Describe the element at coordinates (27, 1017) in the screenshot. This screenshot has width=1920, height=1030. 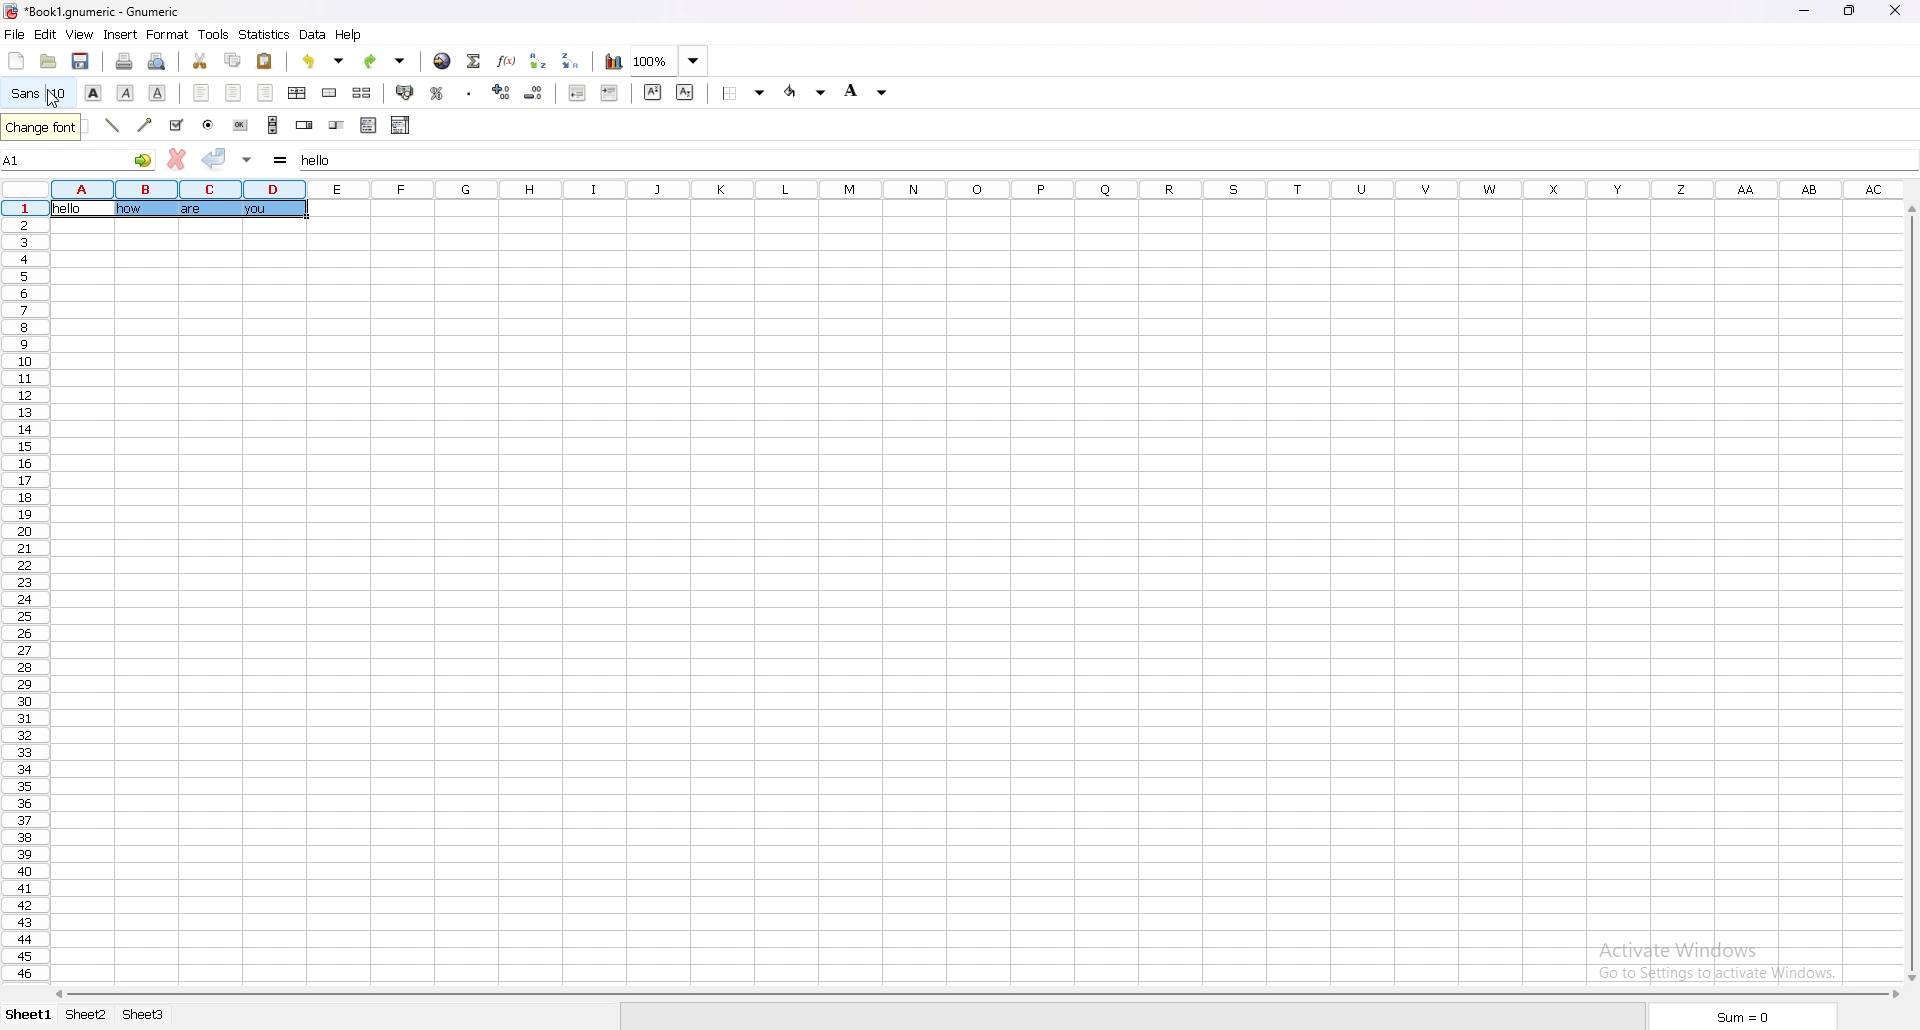
I see `sheet 1` at that location.